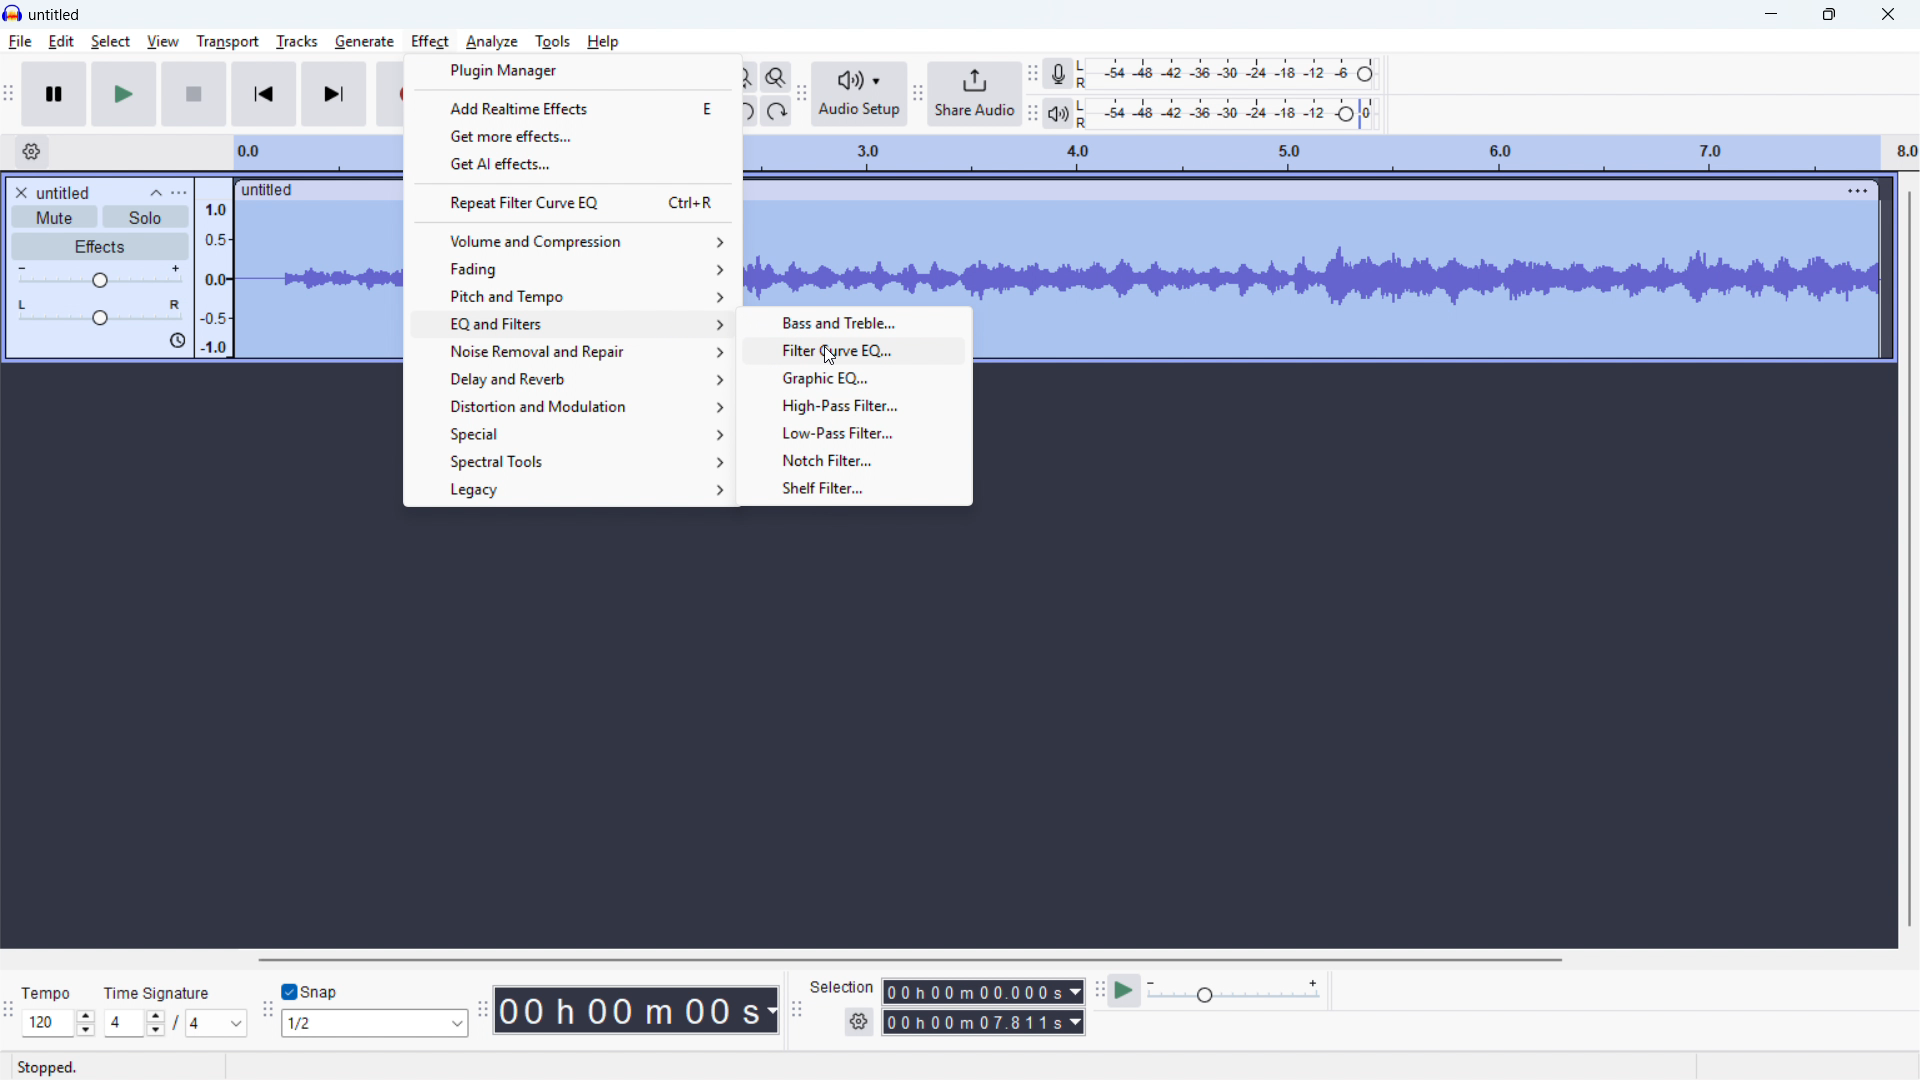 This screenshot has height=1080, width=1920. I want to click on Set snapping , so click(375, 1023).